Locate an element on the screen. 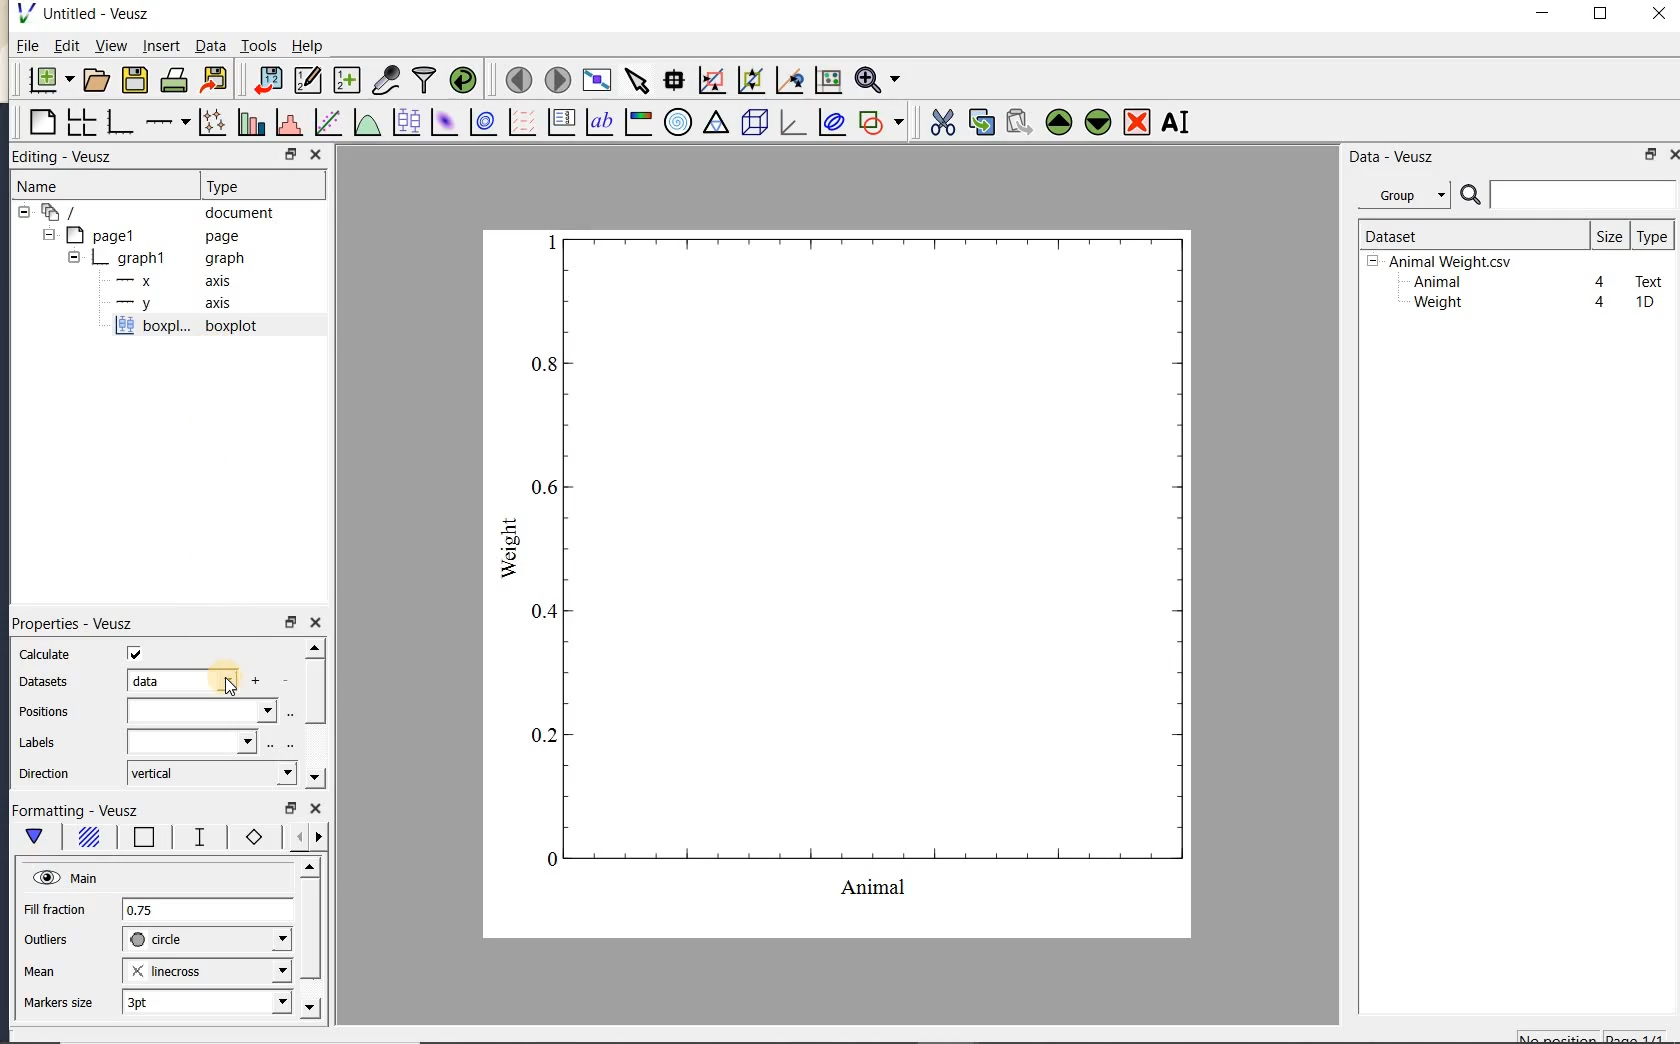 This screenshot has height=1044, width=1680. check/uncheck is located at coordinates (135, 653).